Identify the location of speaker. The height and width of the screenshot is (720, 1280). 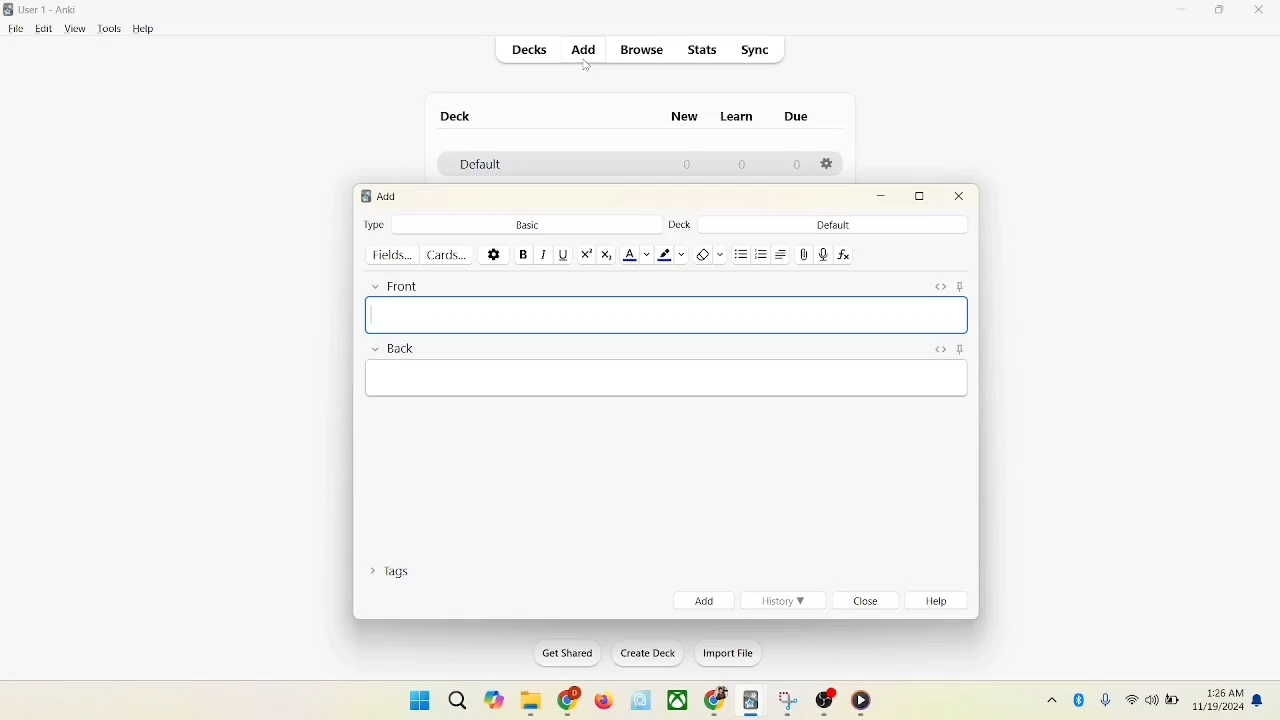
(1151, 699).